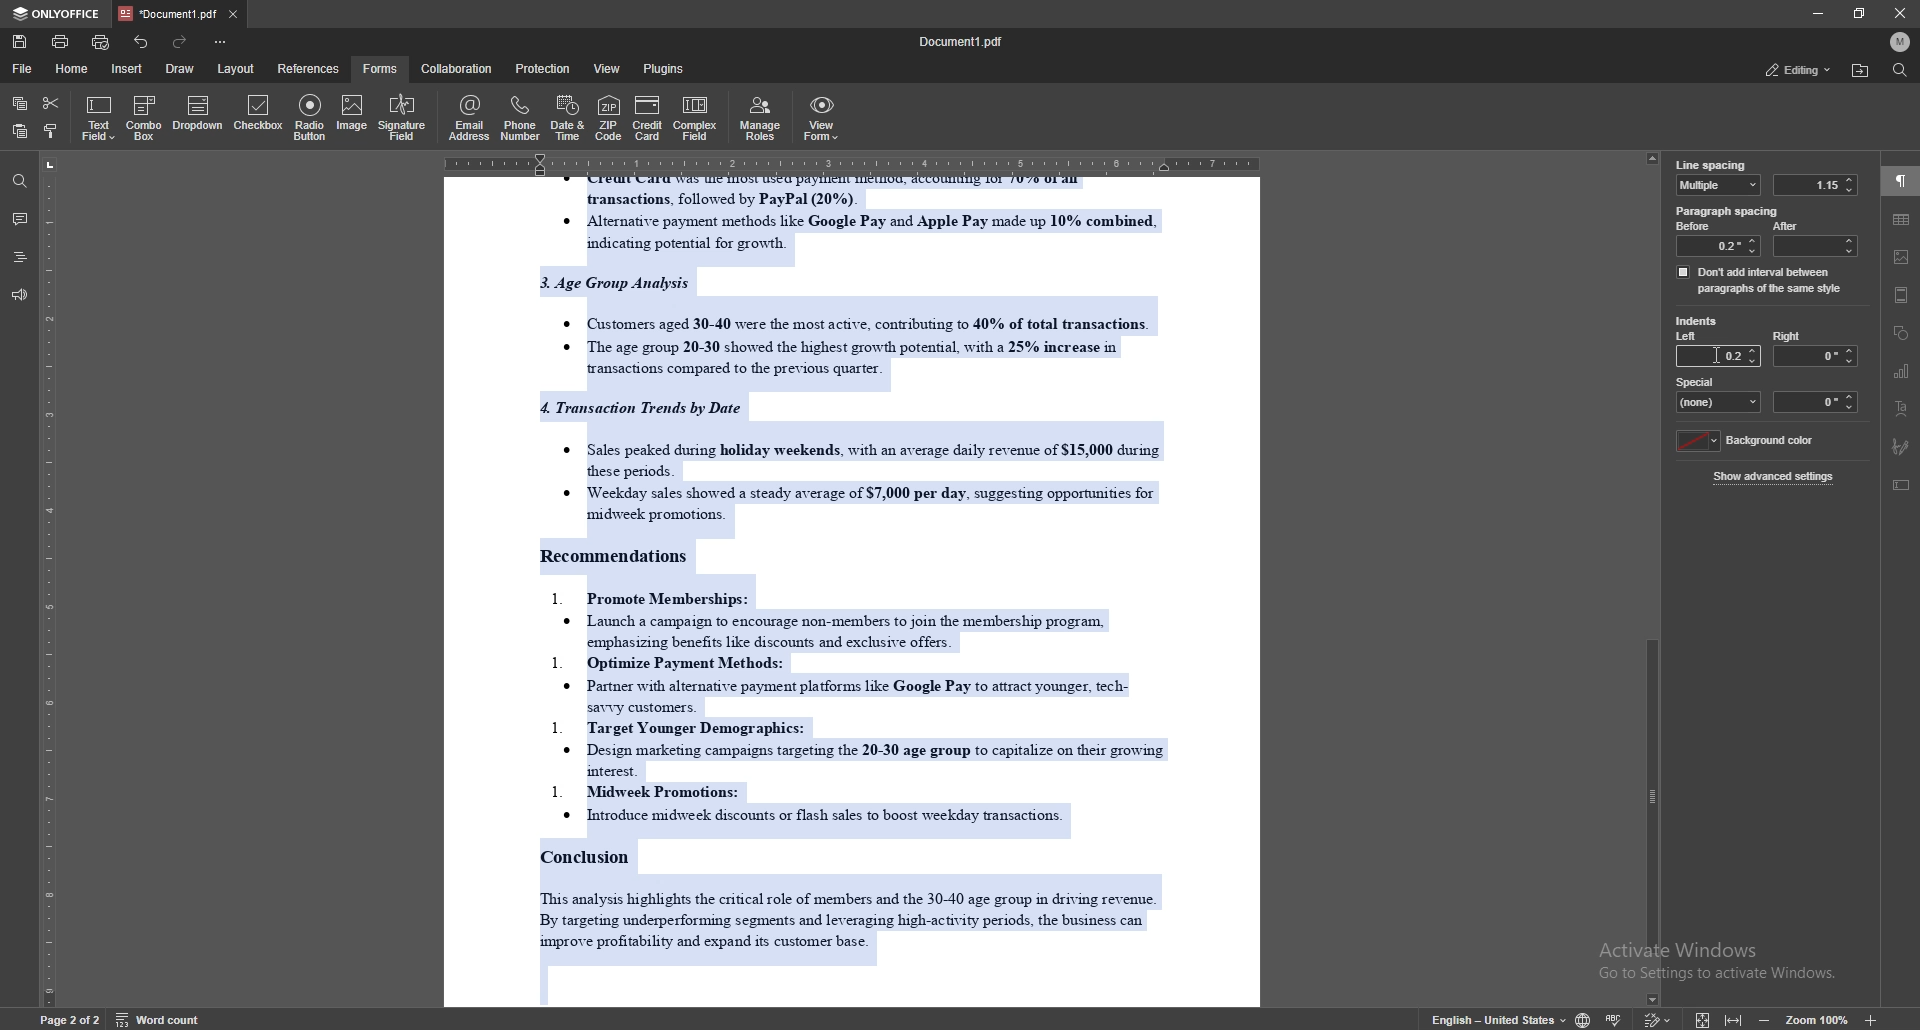 Image resolution: width=1920 pixels, height=1030 pixels. I want to click on spell check, so click(1616, 1017).